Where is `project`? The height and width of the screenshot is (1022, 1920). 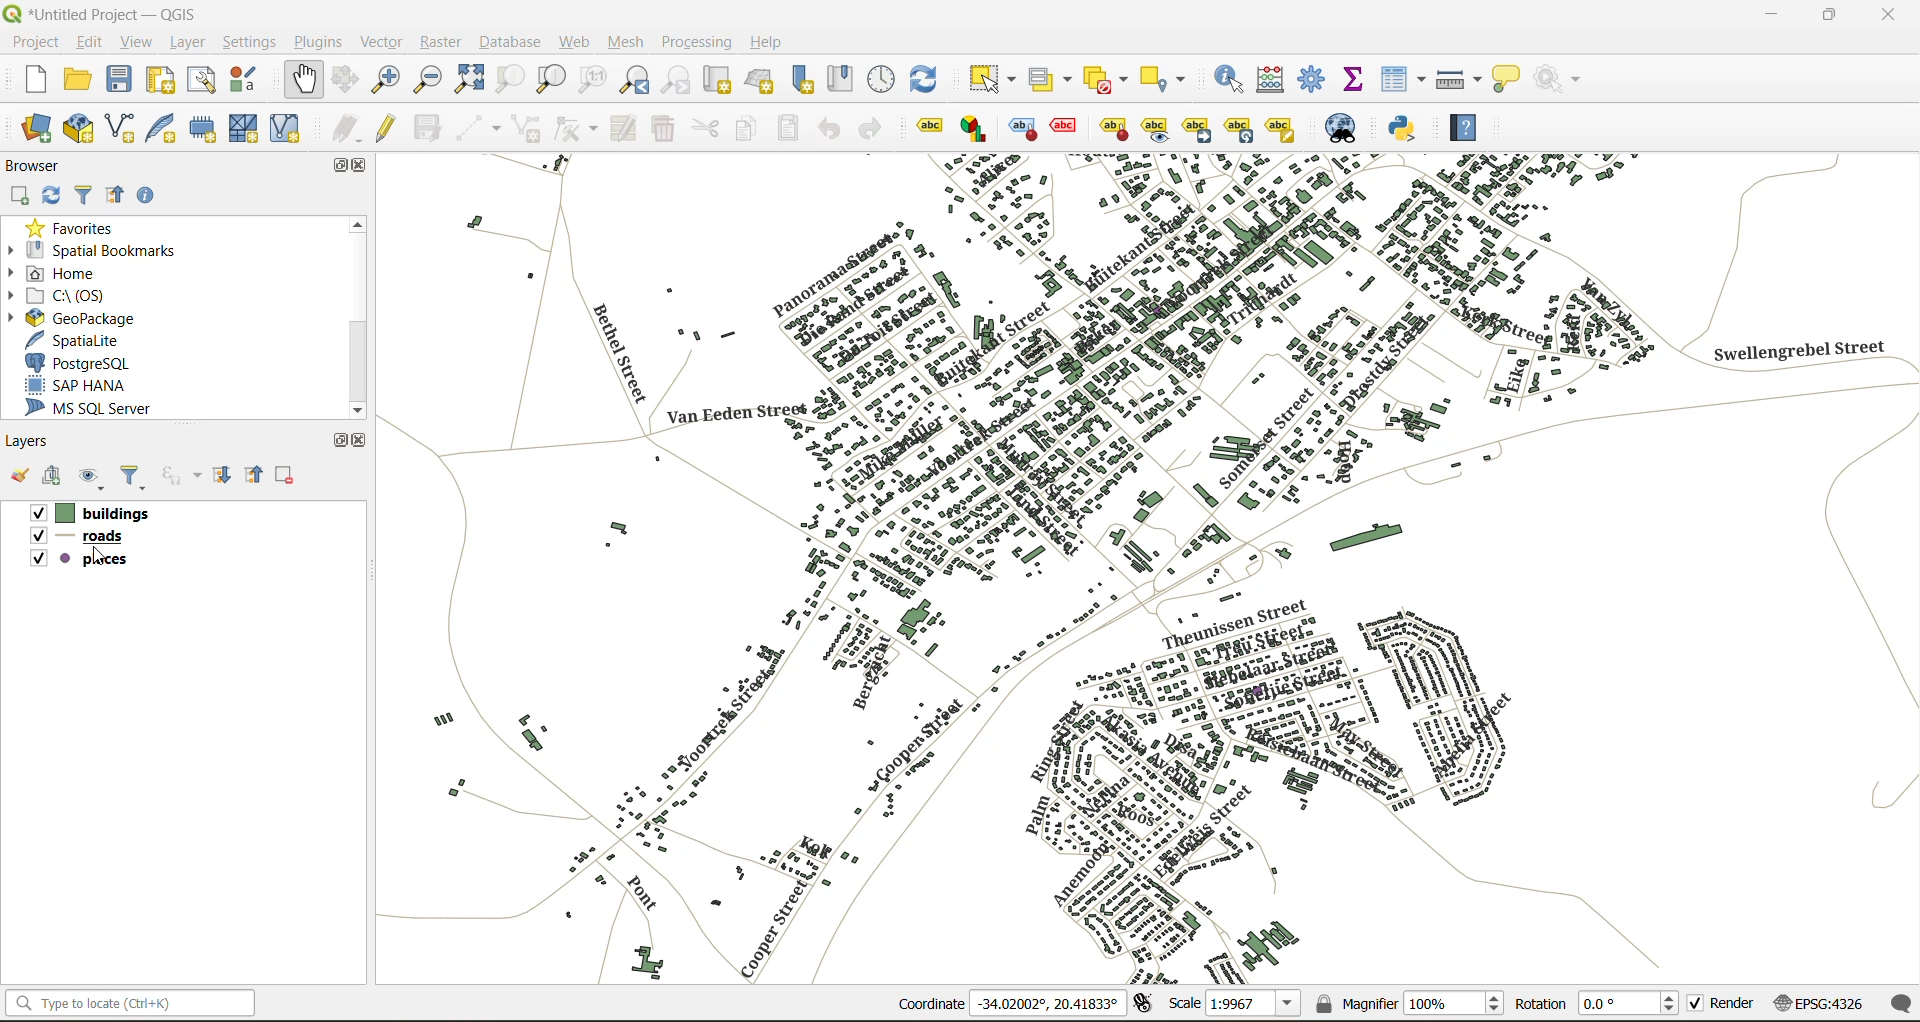
project is located at coordinates (35, 44).